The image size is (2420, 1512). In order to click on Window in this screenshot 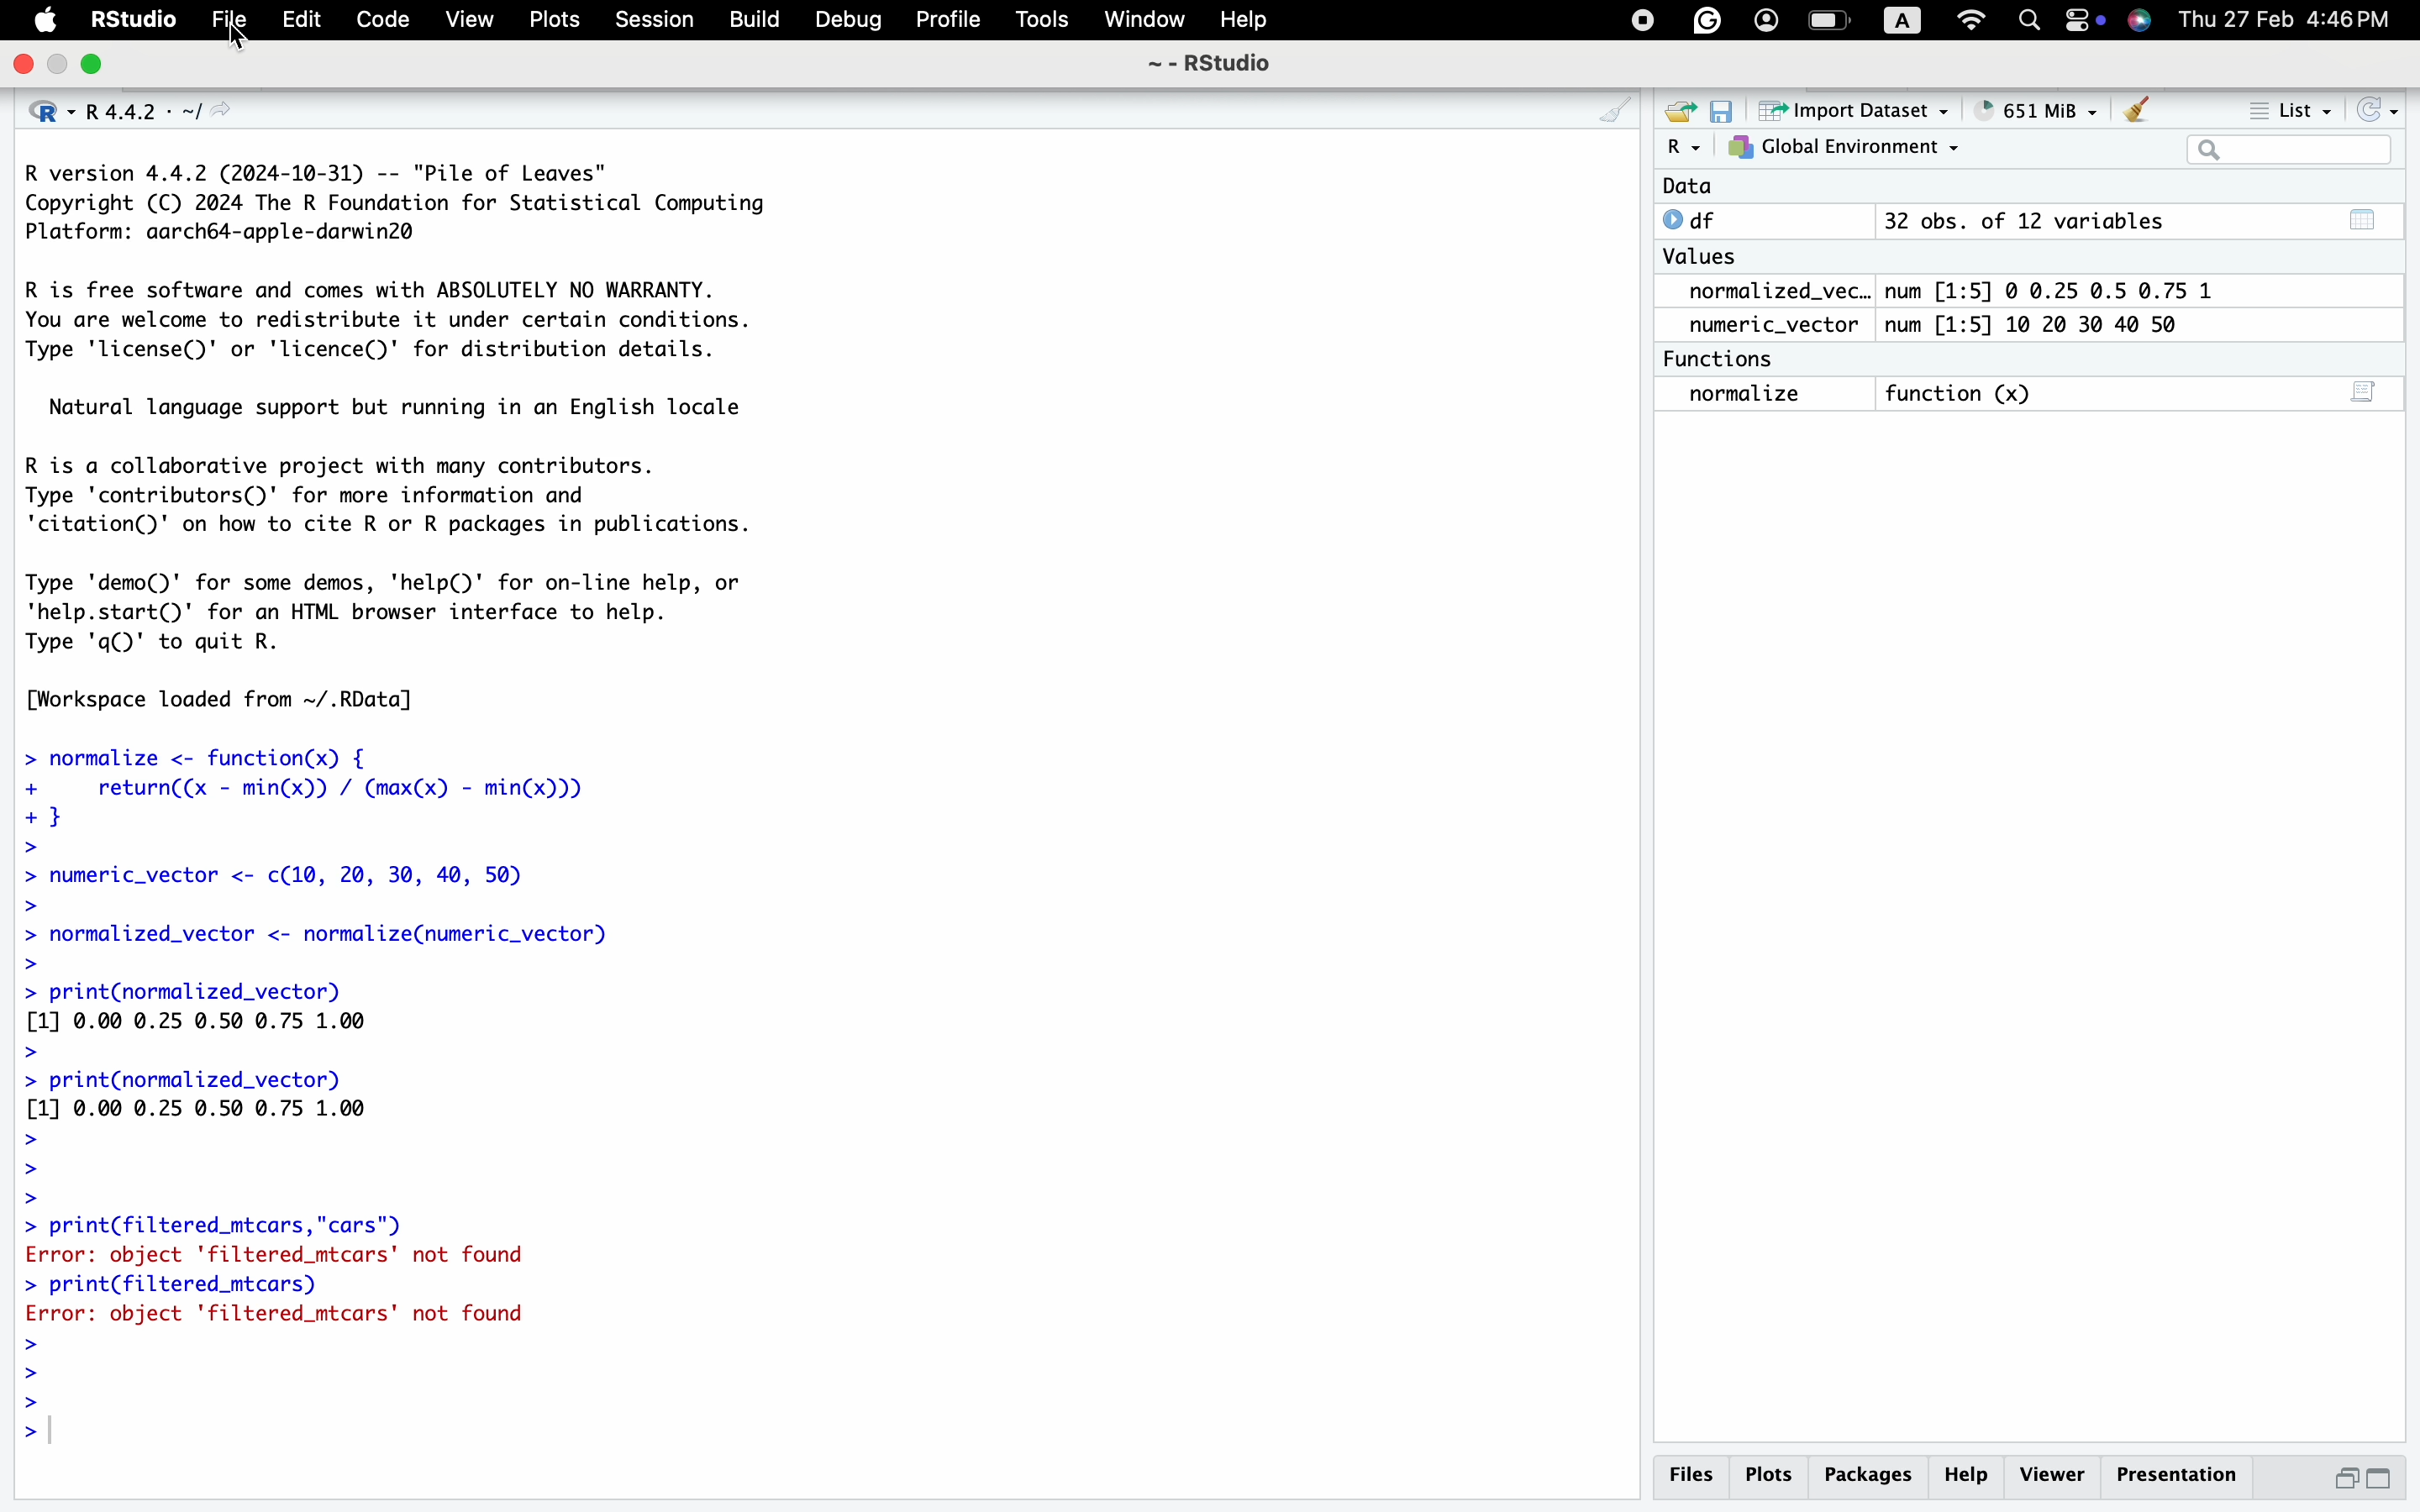, I will do `click(1141, 23)`.